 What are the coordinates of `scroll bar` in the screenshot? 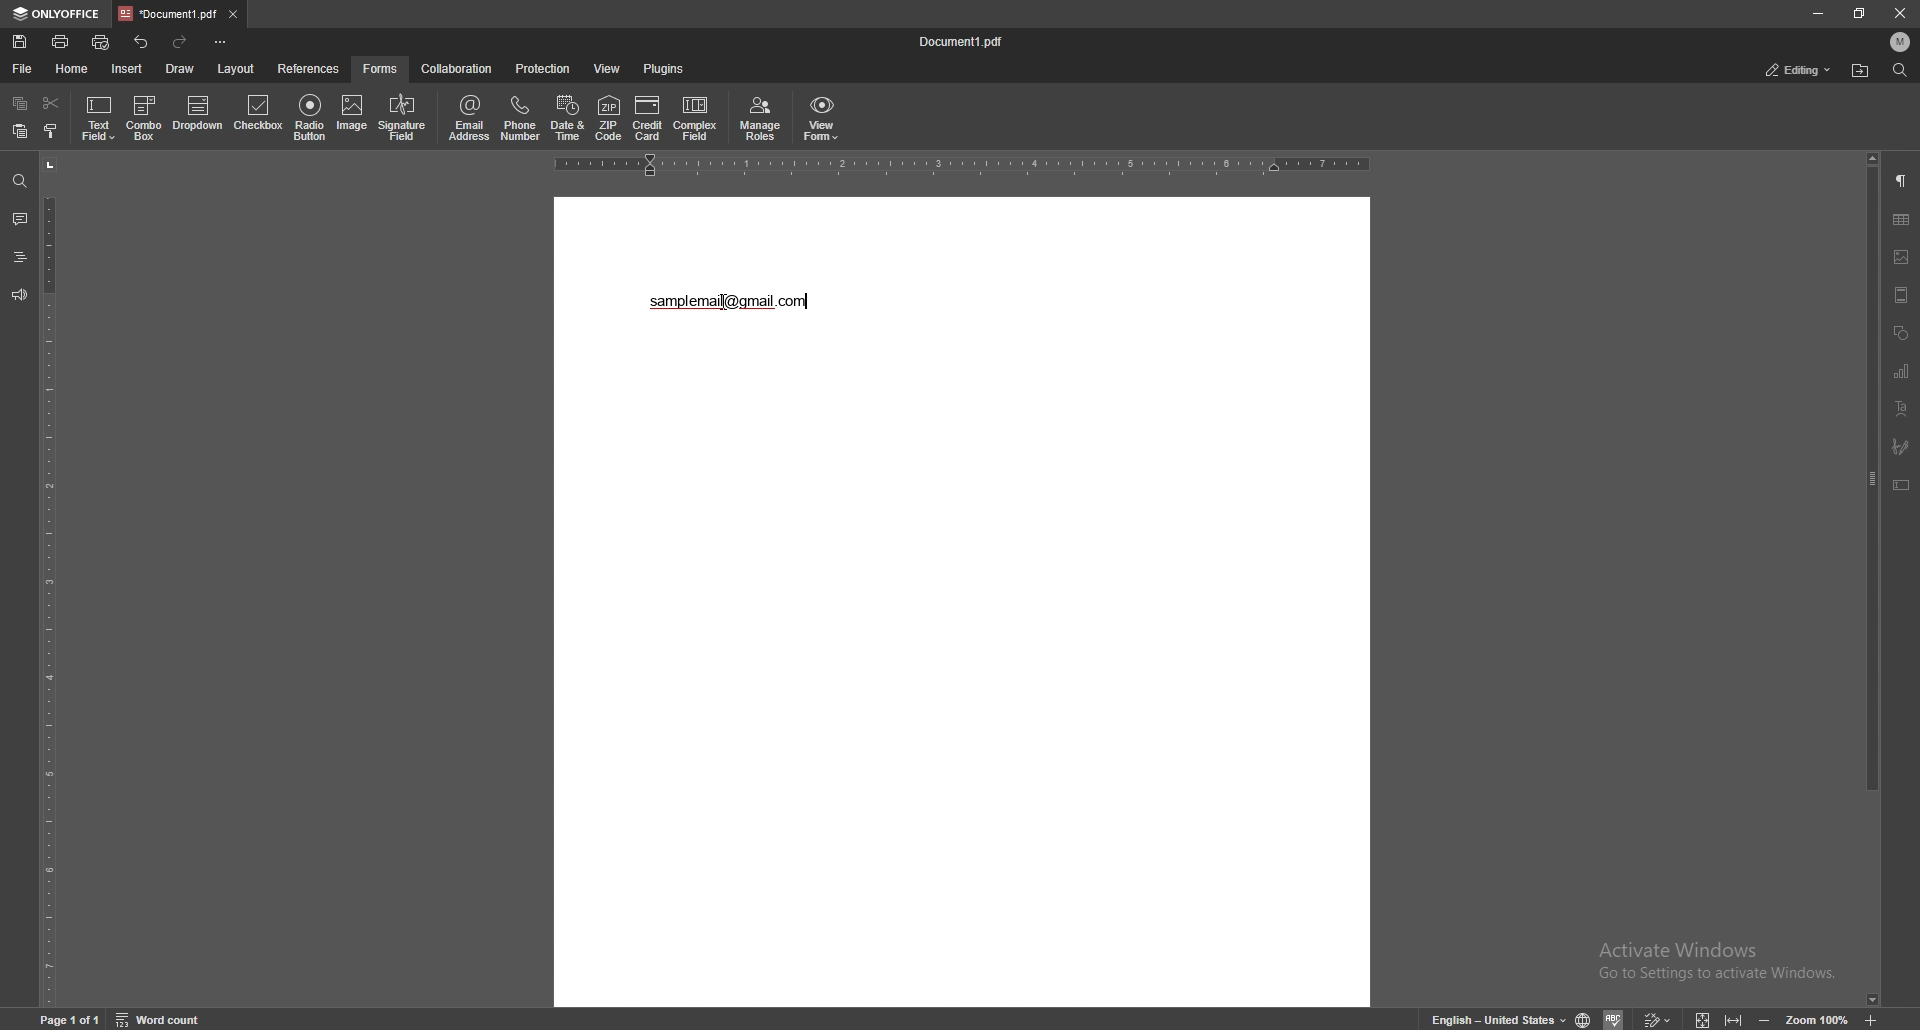 It's located at (1873, 581).